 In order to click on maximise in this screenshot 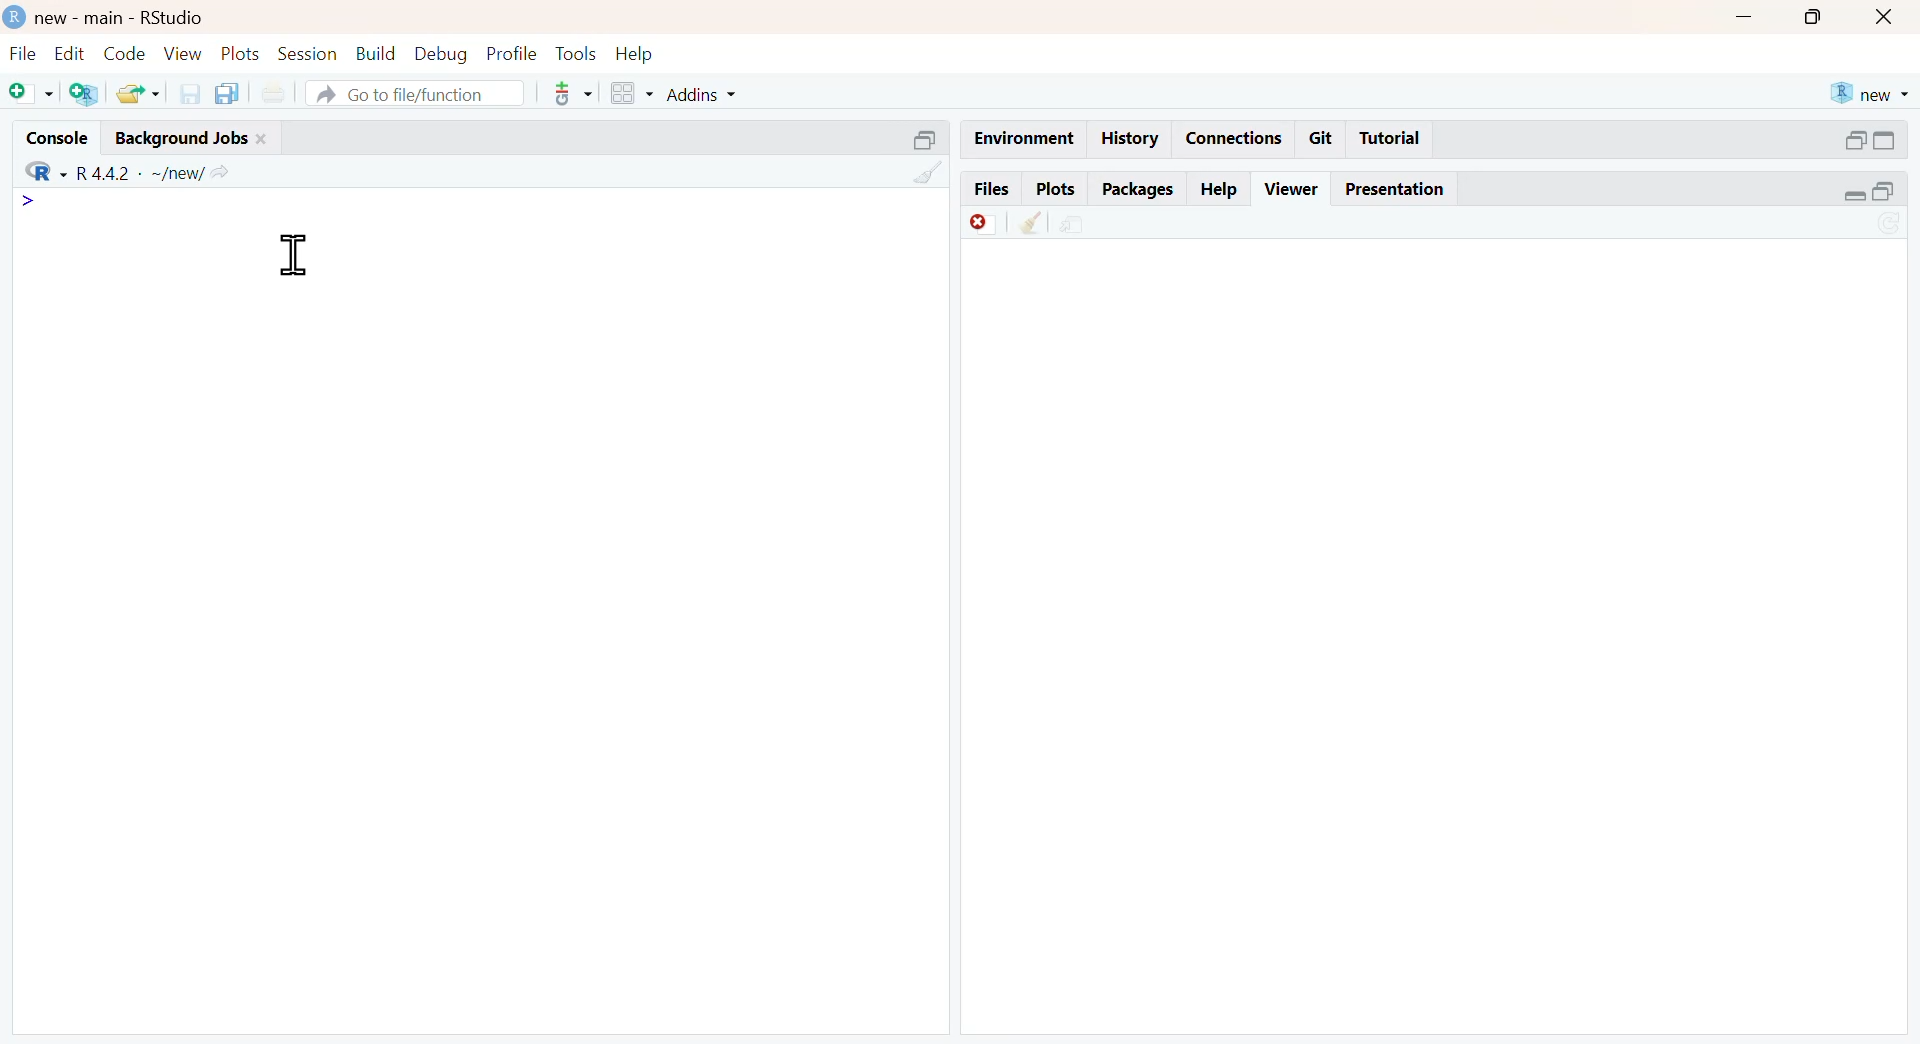, I will do `click(1811, 17)`.